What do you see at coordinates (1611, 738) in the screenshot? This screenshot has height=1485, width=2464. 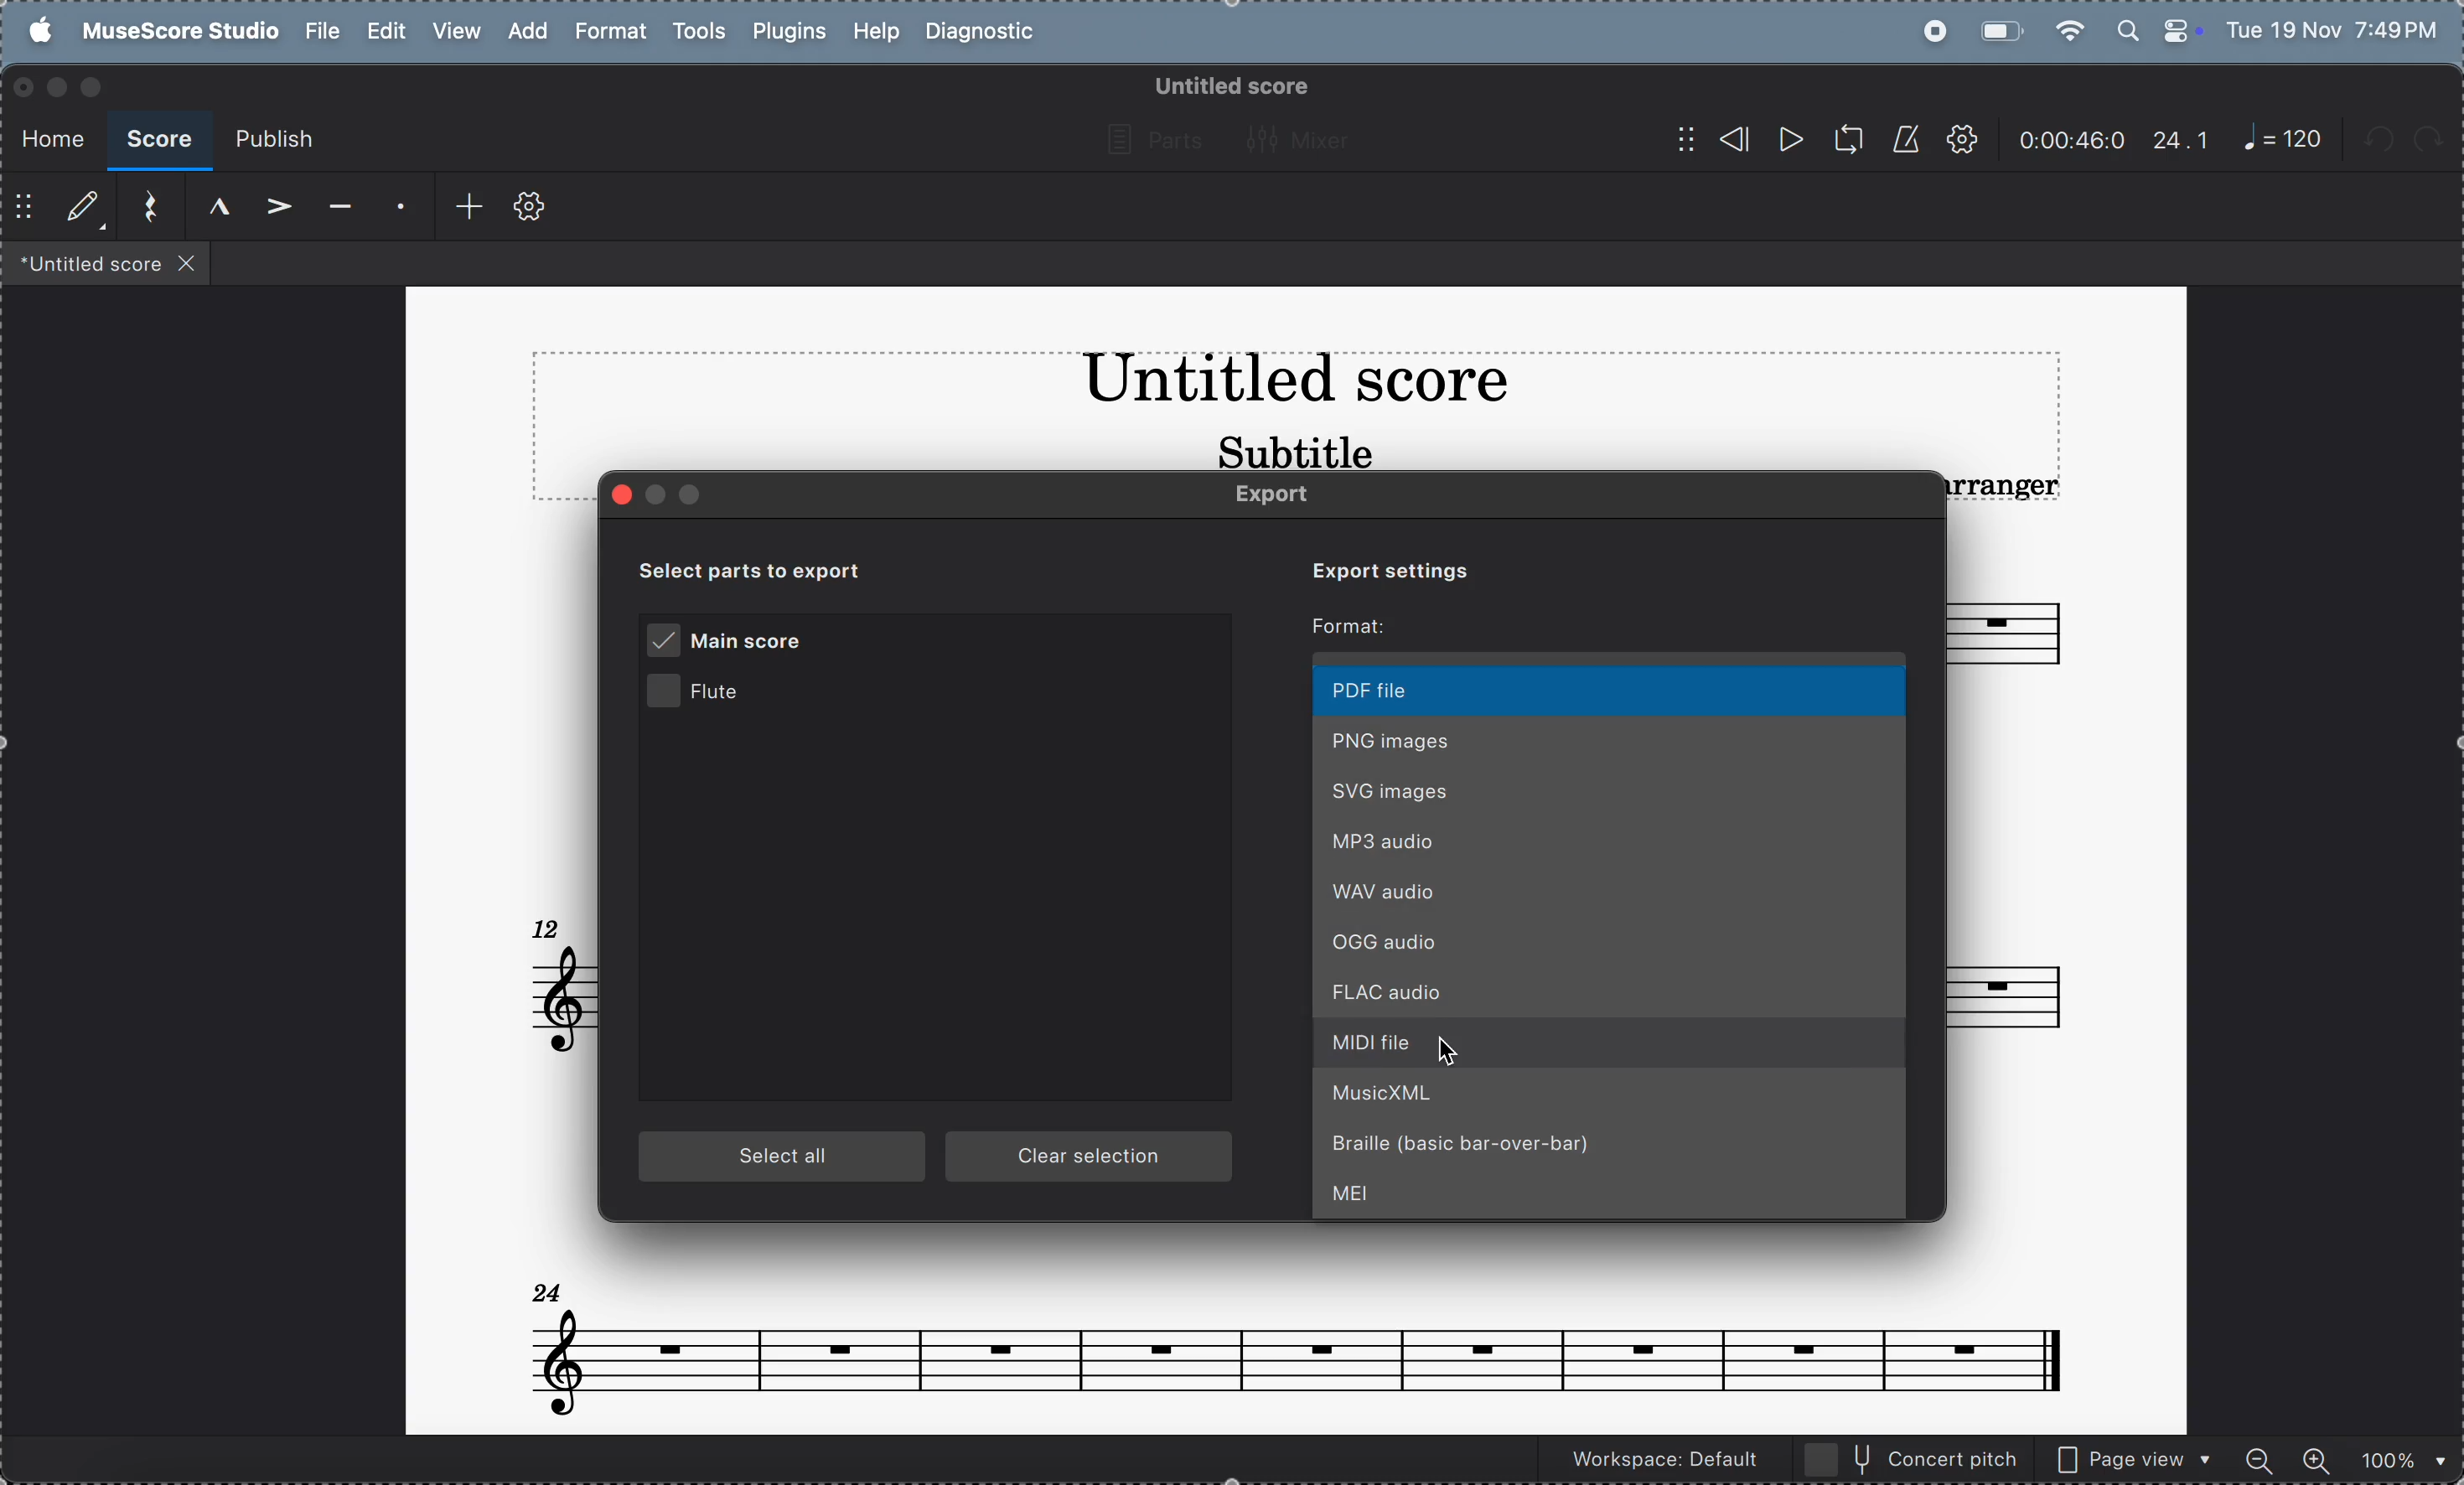 I see `PNG File` at bounding box center [1611, 738].